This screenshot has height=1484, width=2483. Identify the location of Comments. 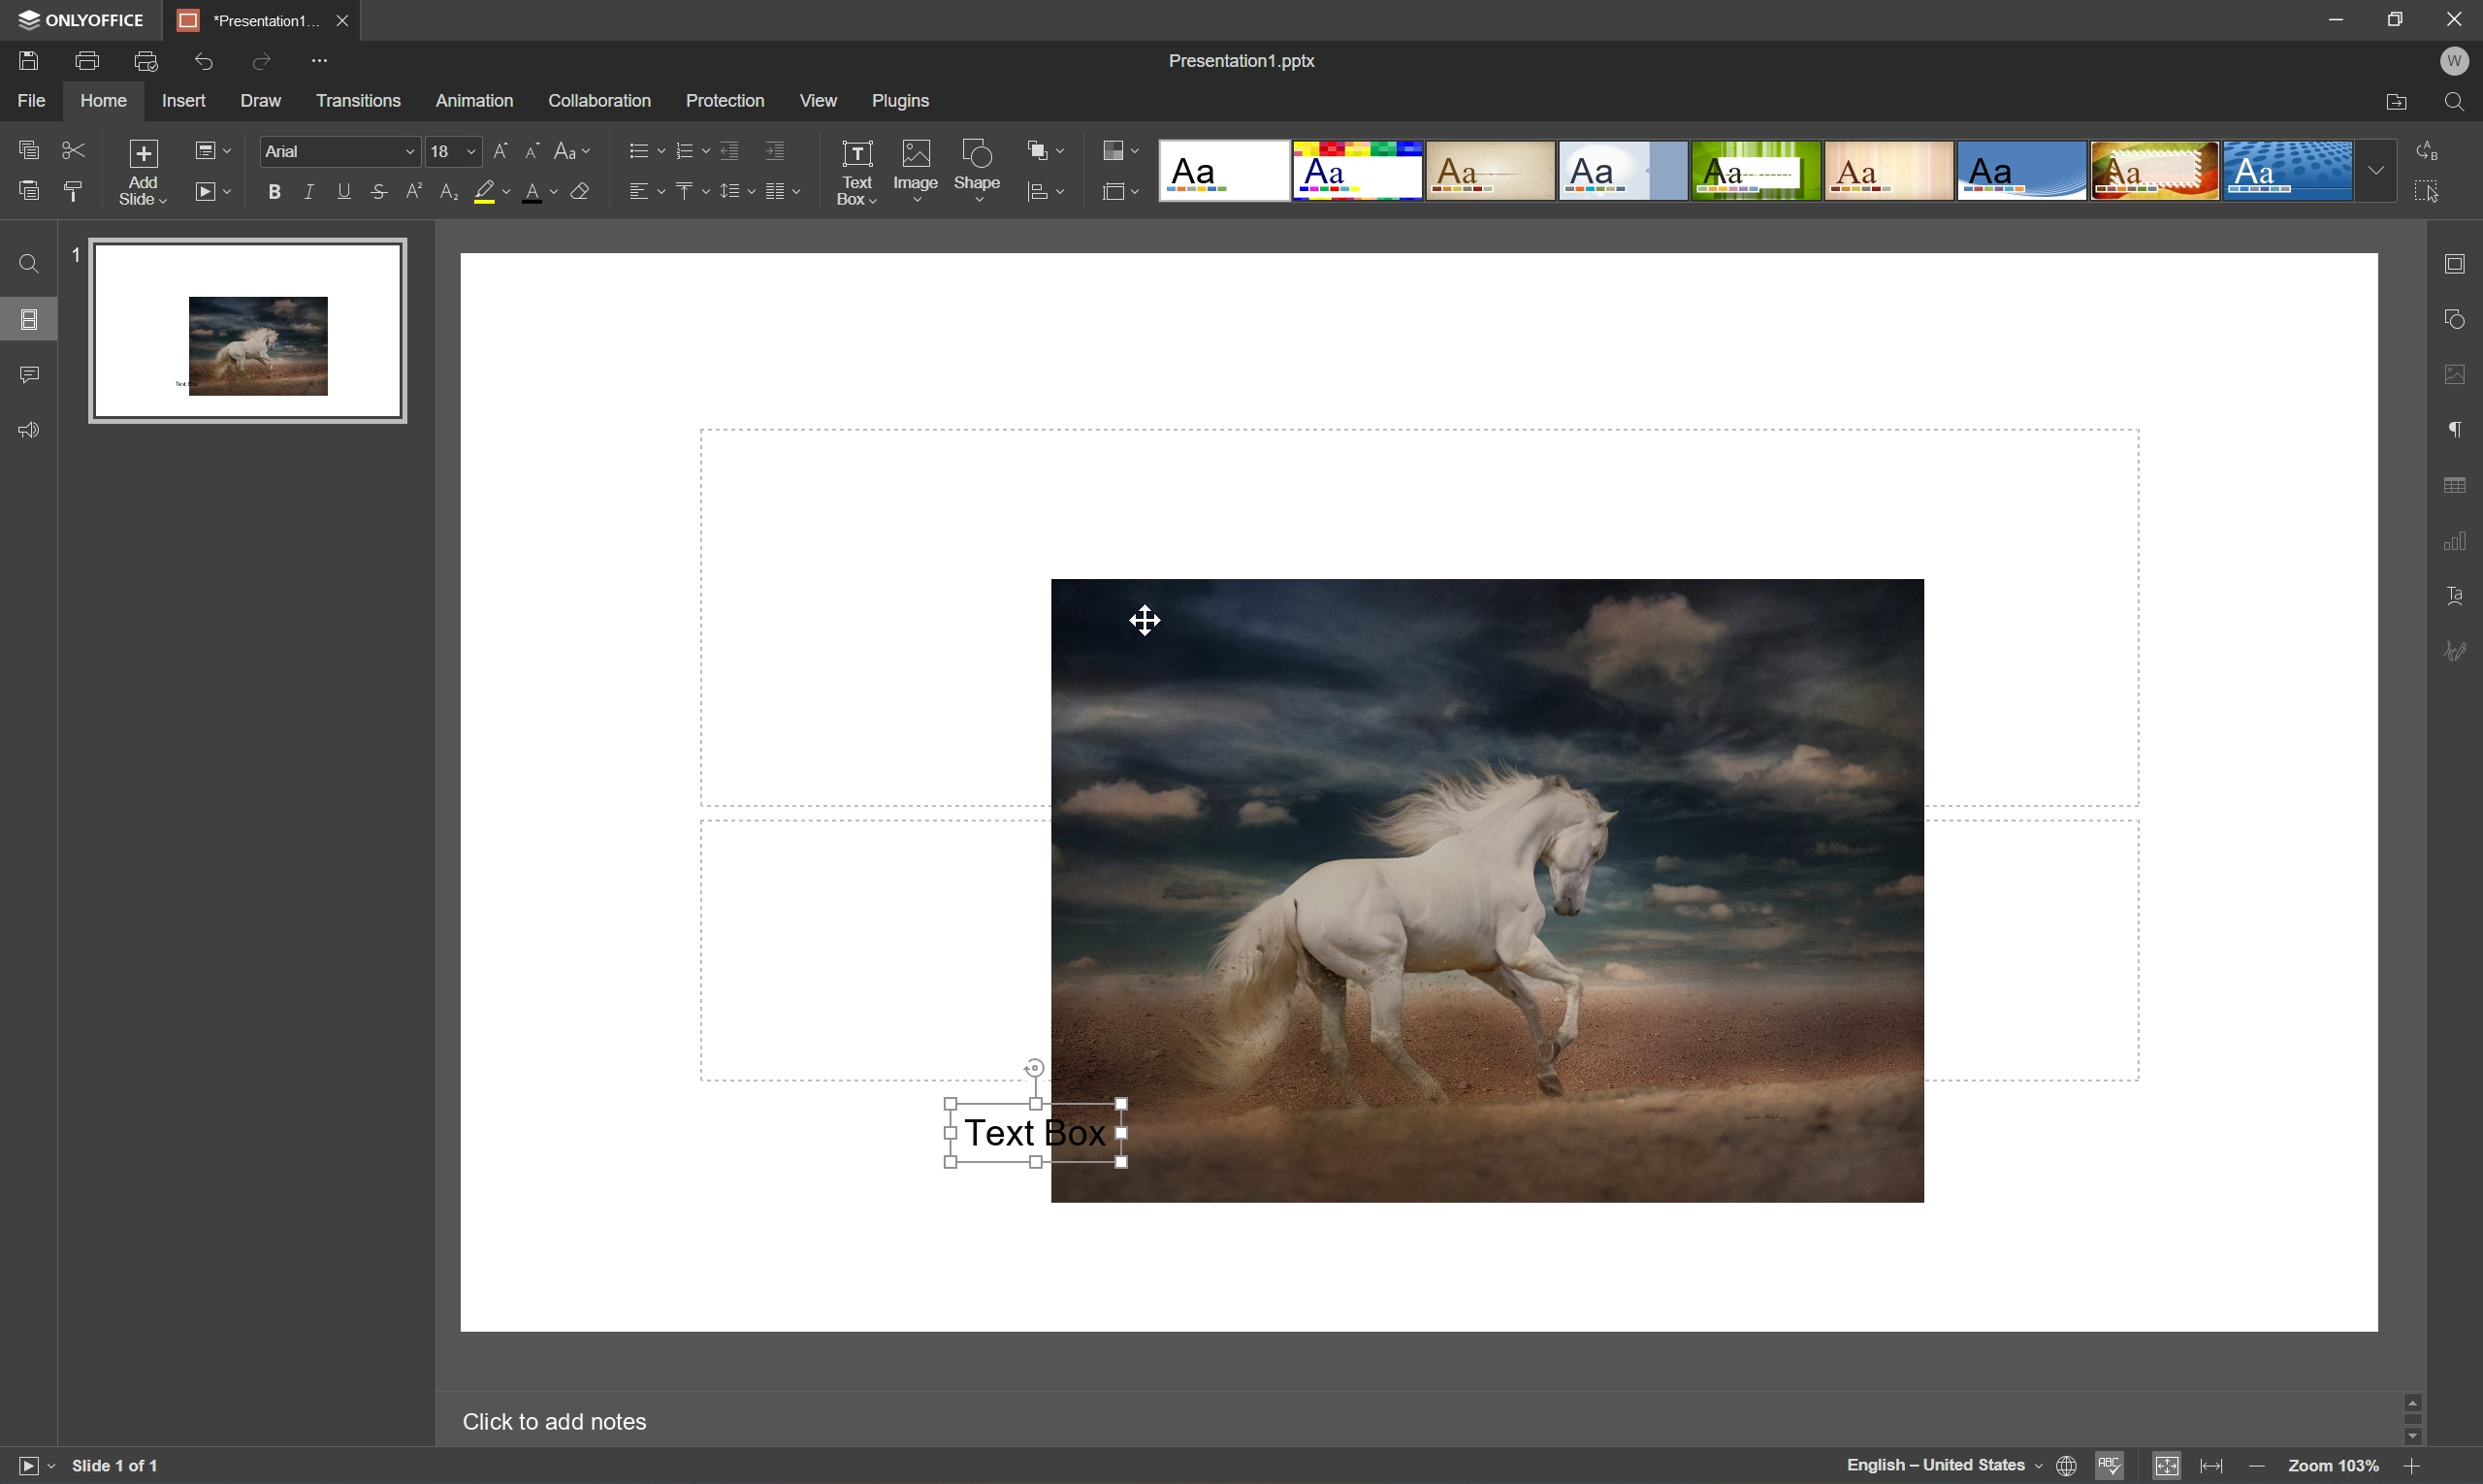
(30, 375).